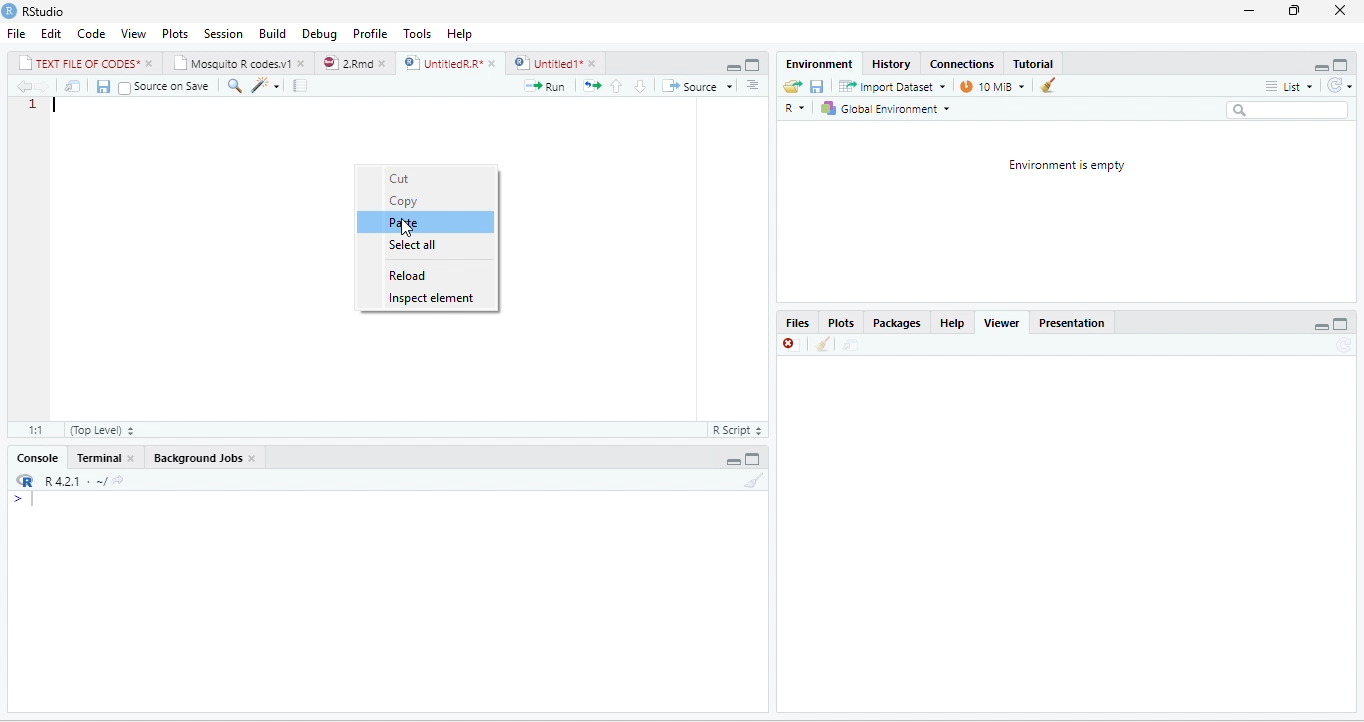  I want to click on close, so click(790, 346).